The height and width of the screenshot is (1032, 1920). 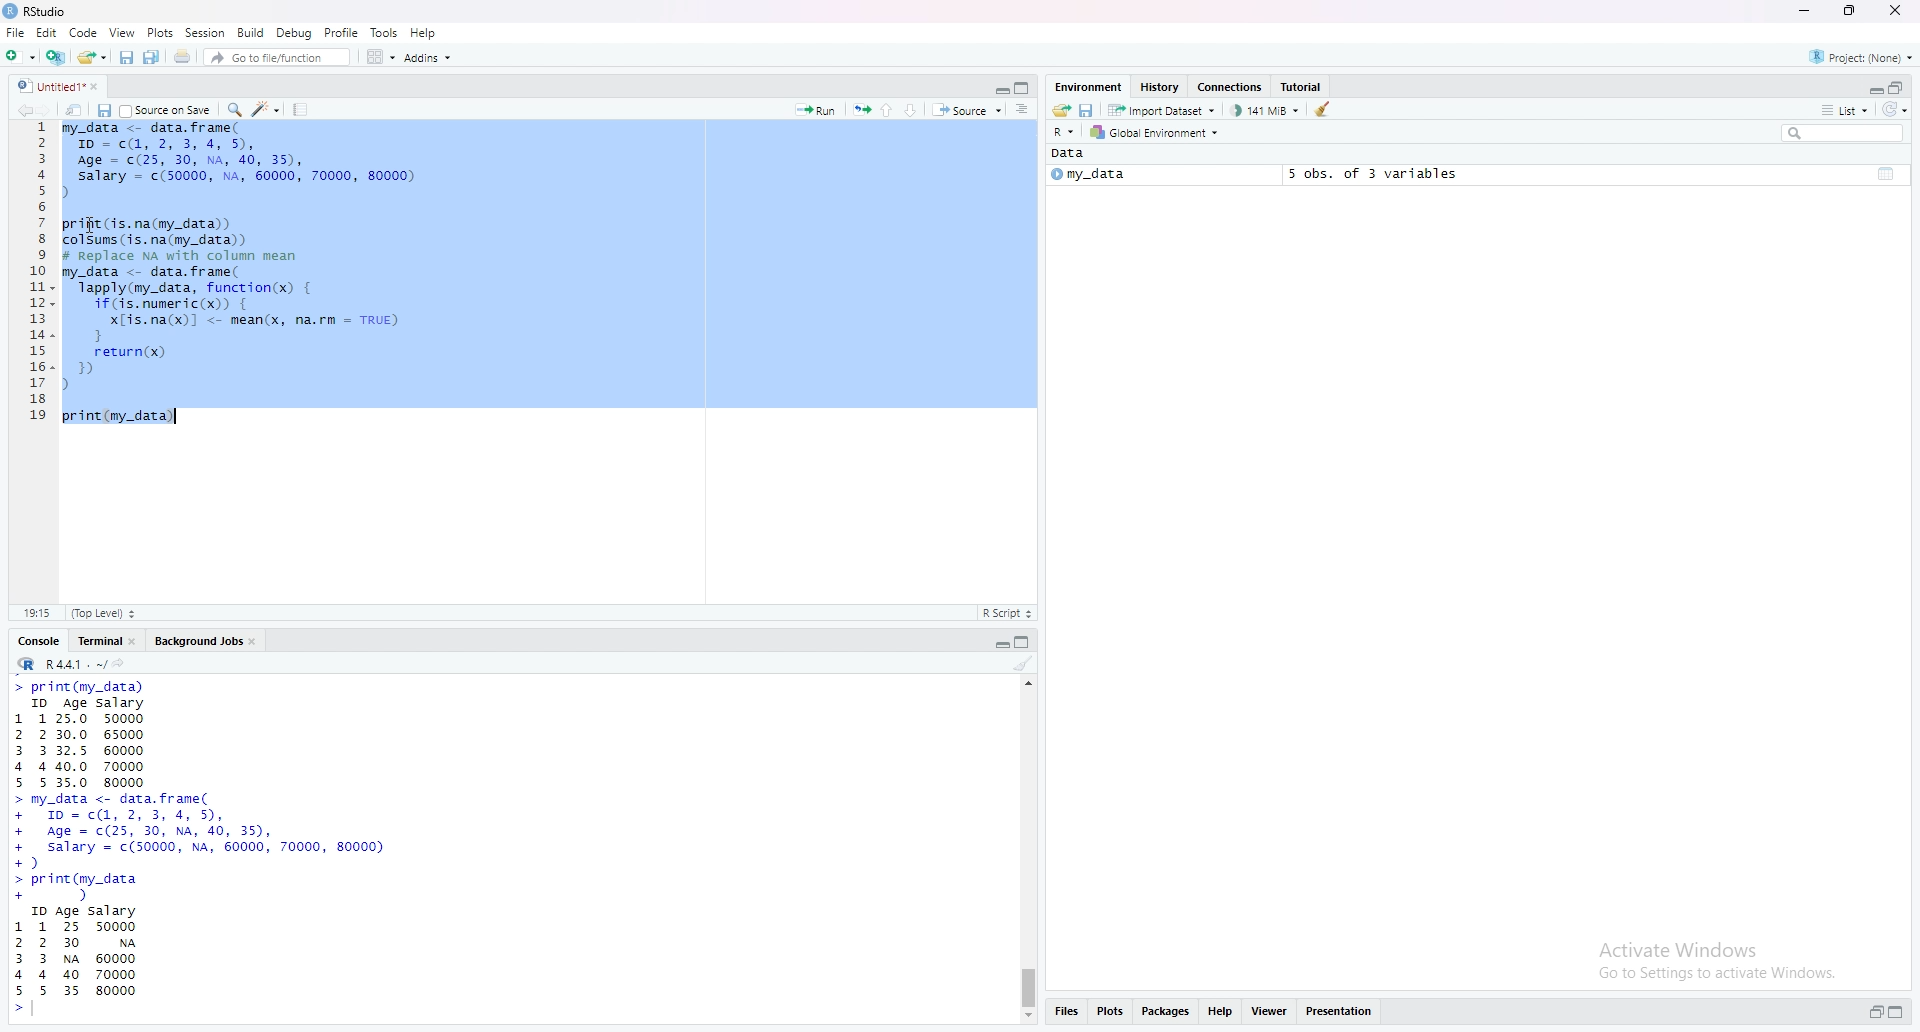 I want to click on save workspace, so click(x=1088, y=112).